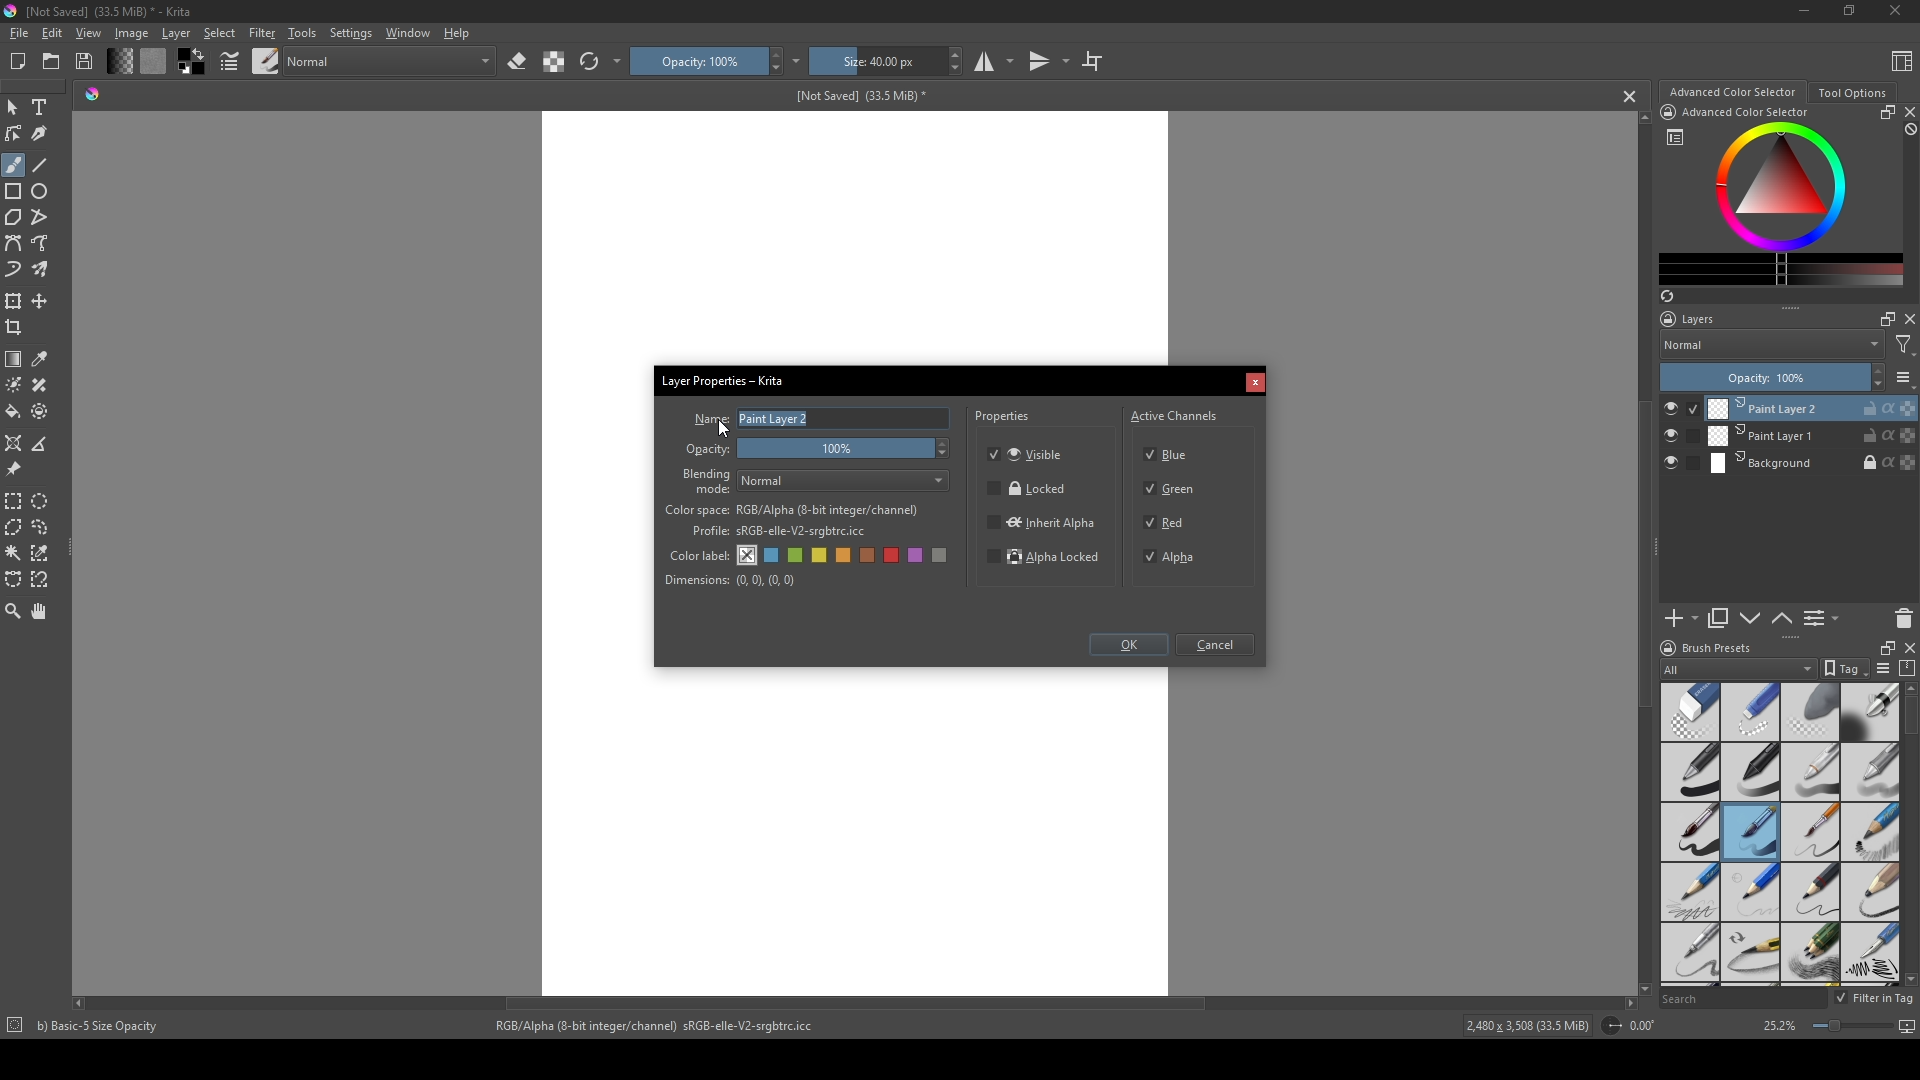 The image size is (1920, 1080). I want to click on Alpha, so click(1175, 557).